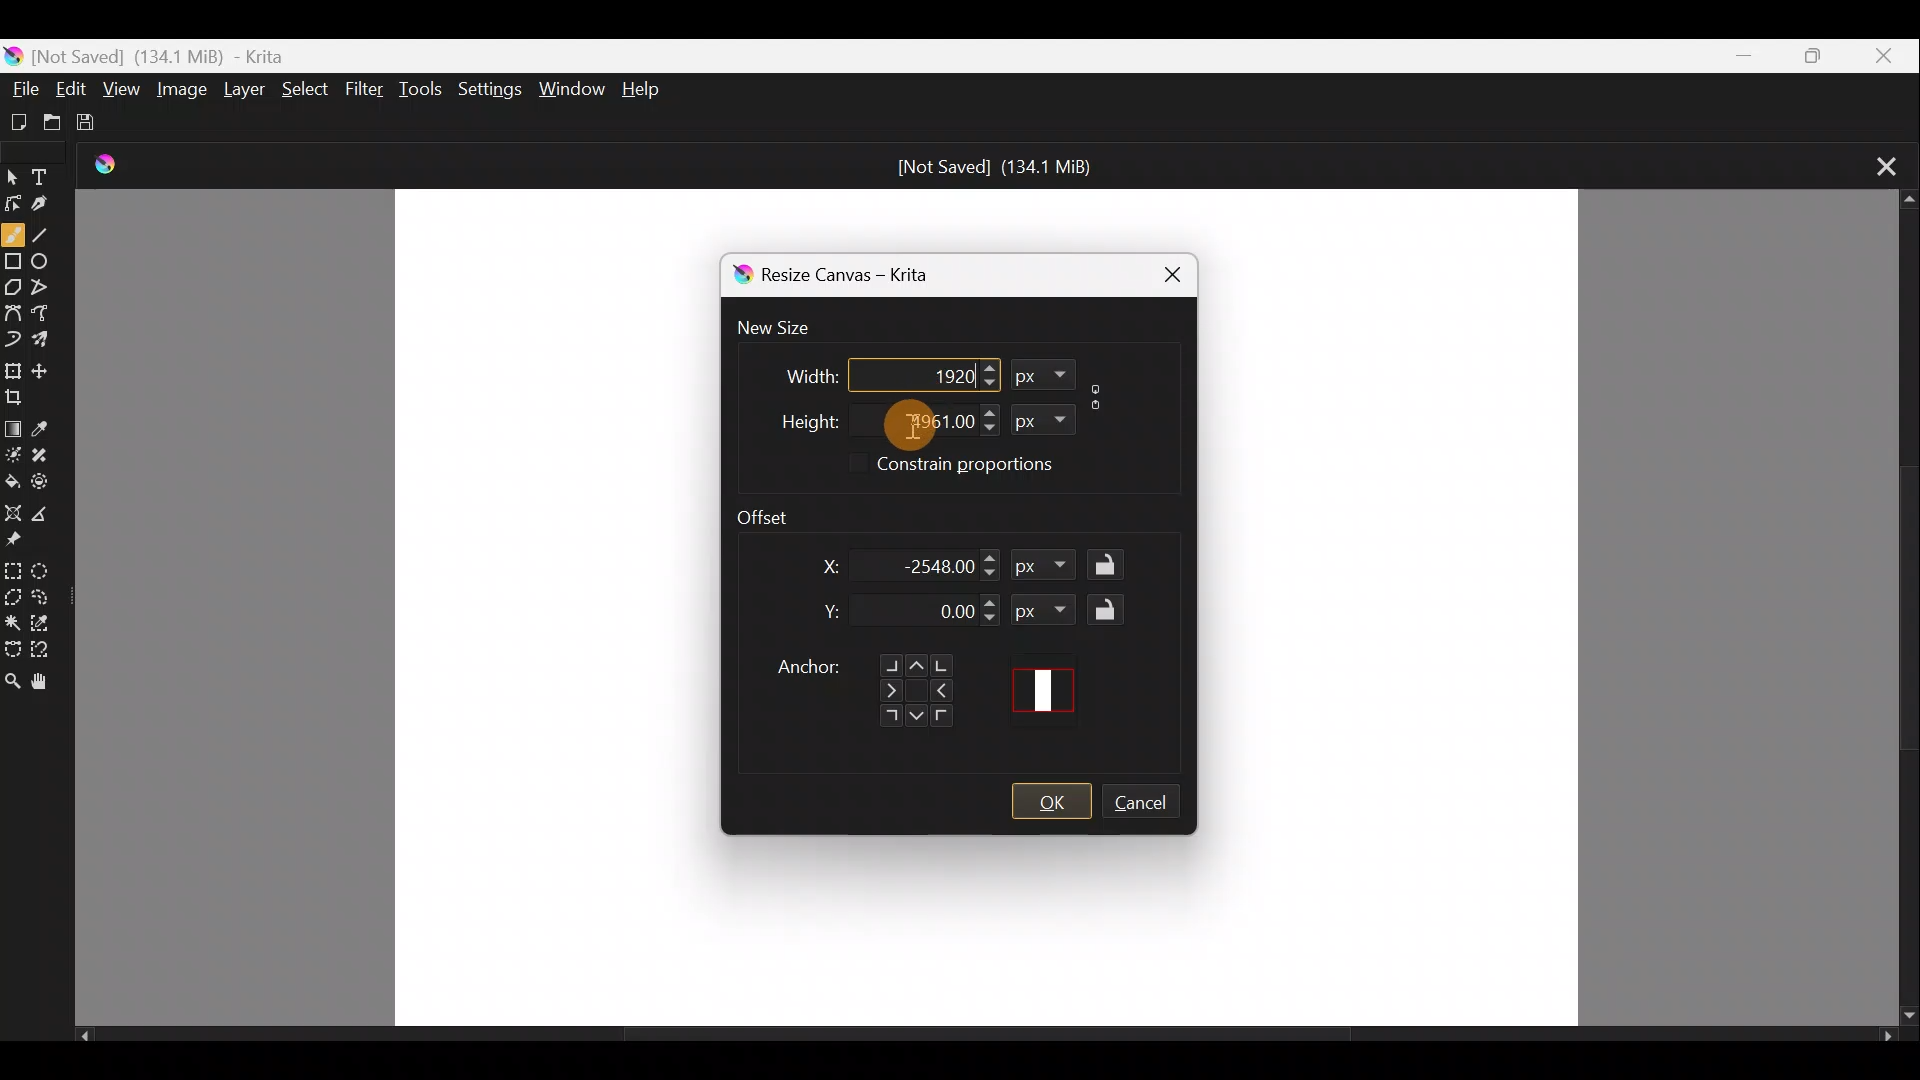  I want to click on New size, so click(786, 329).